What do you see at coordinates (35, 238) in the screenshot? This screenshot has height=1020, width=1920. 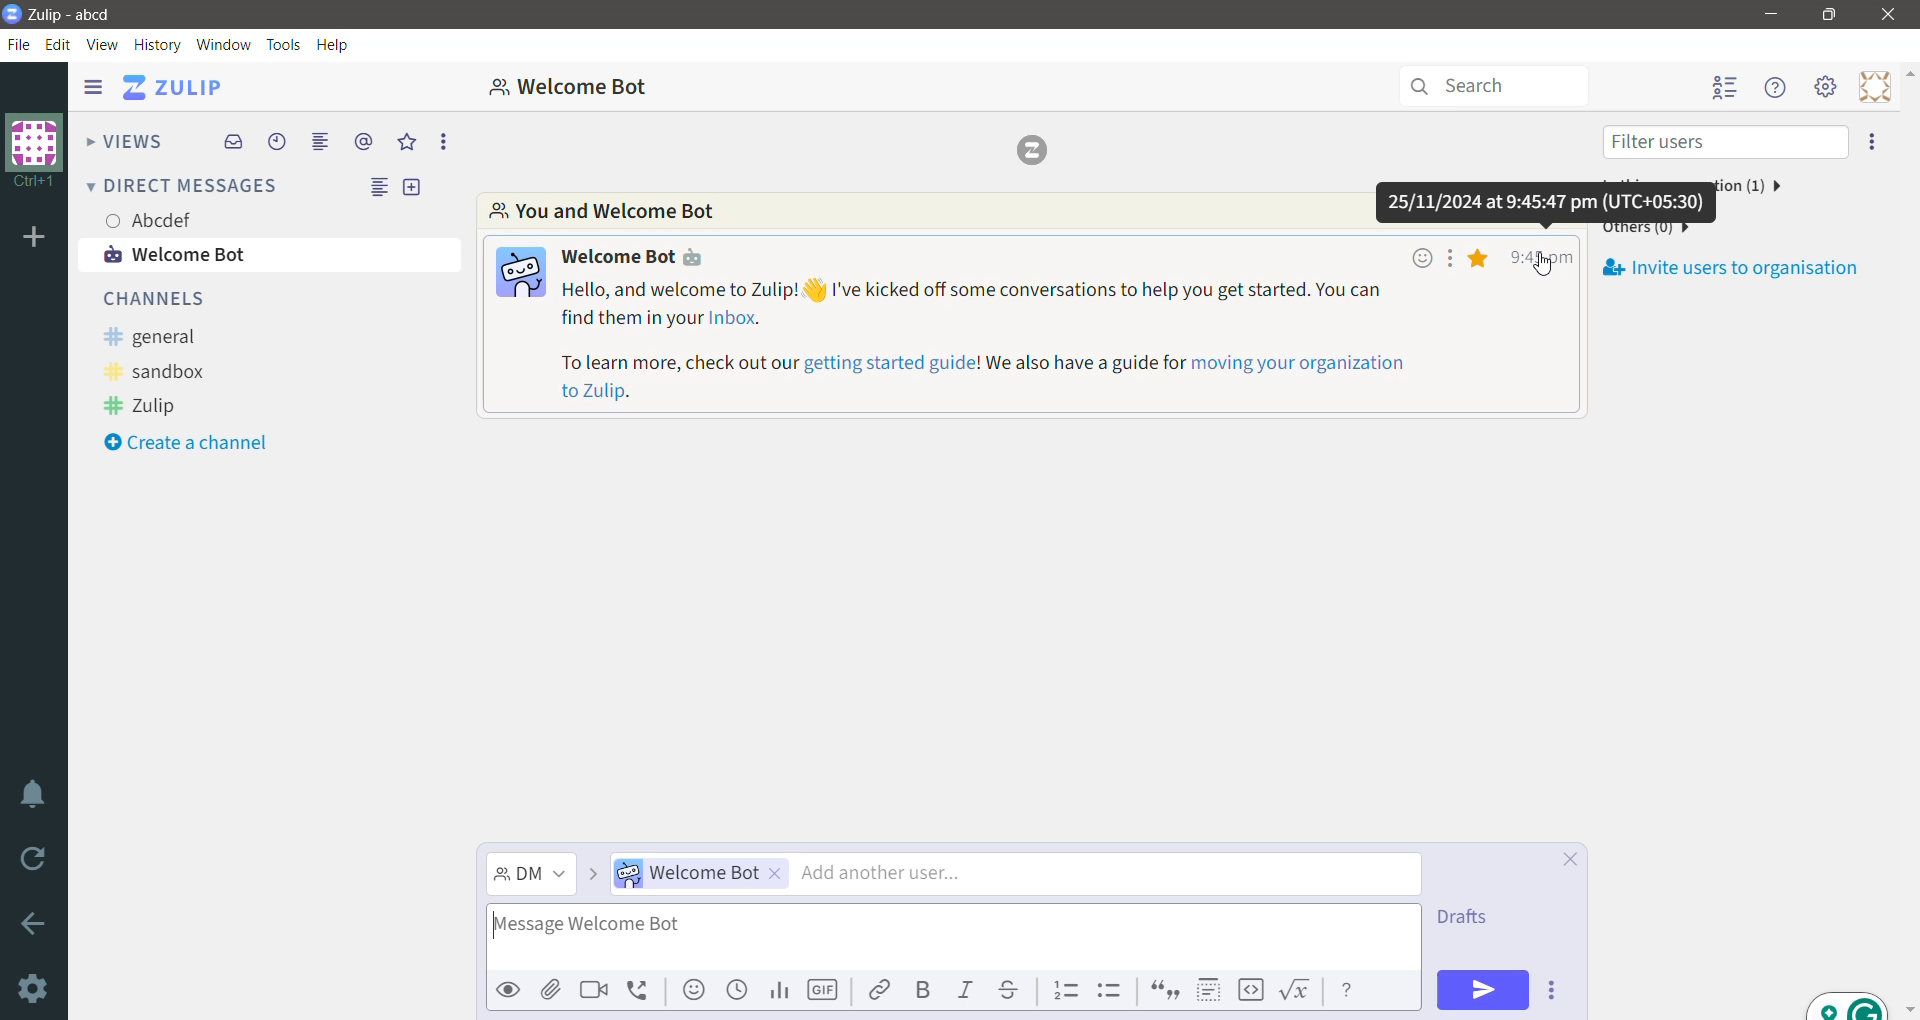 I see `Add organization` at bounding box center [35, 238].